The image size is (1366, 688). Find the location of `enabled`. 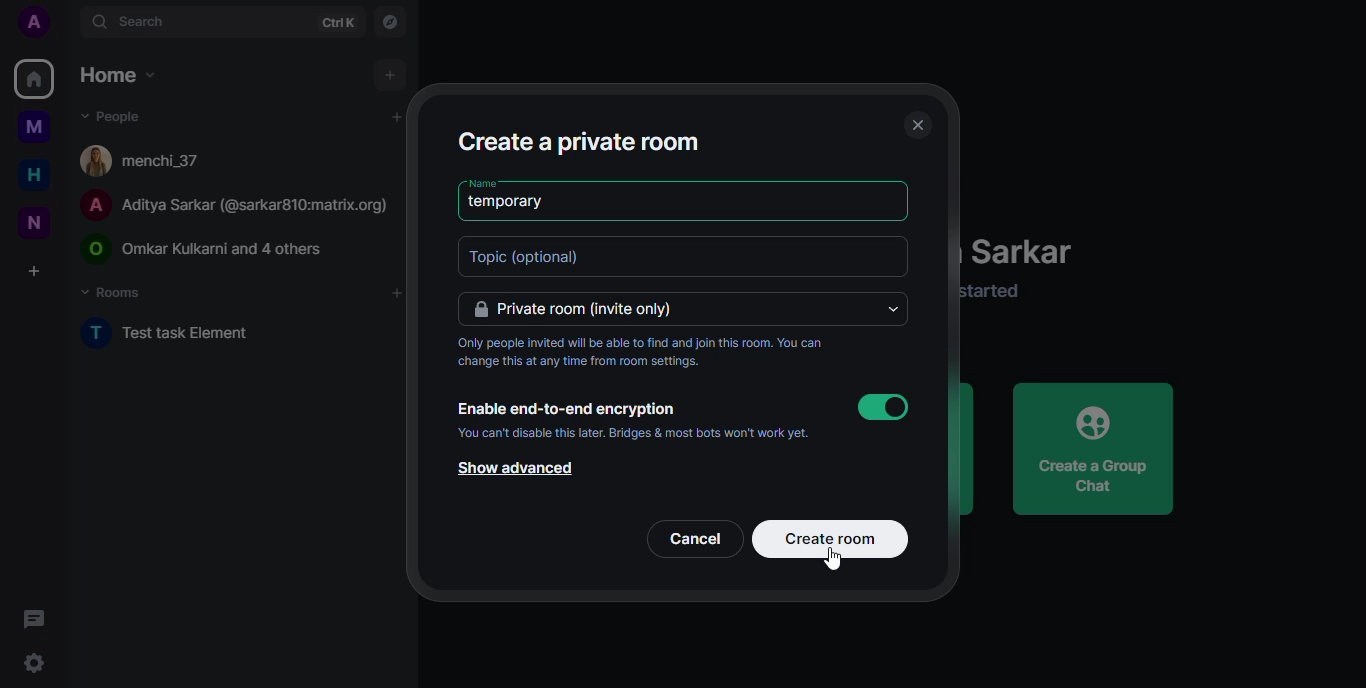

enabled is located at coordinates (887, 405).